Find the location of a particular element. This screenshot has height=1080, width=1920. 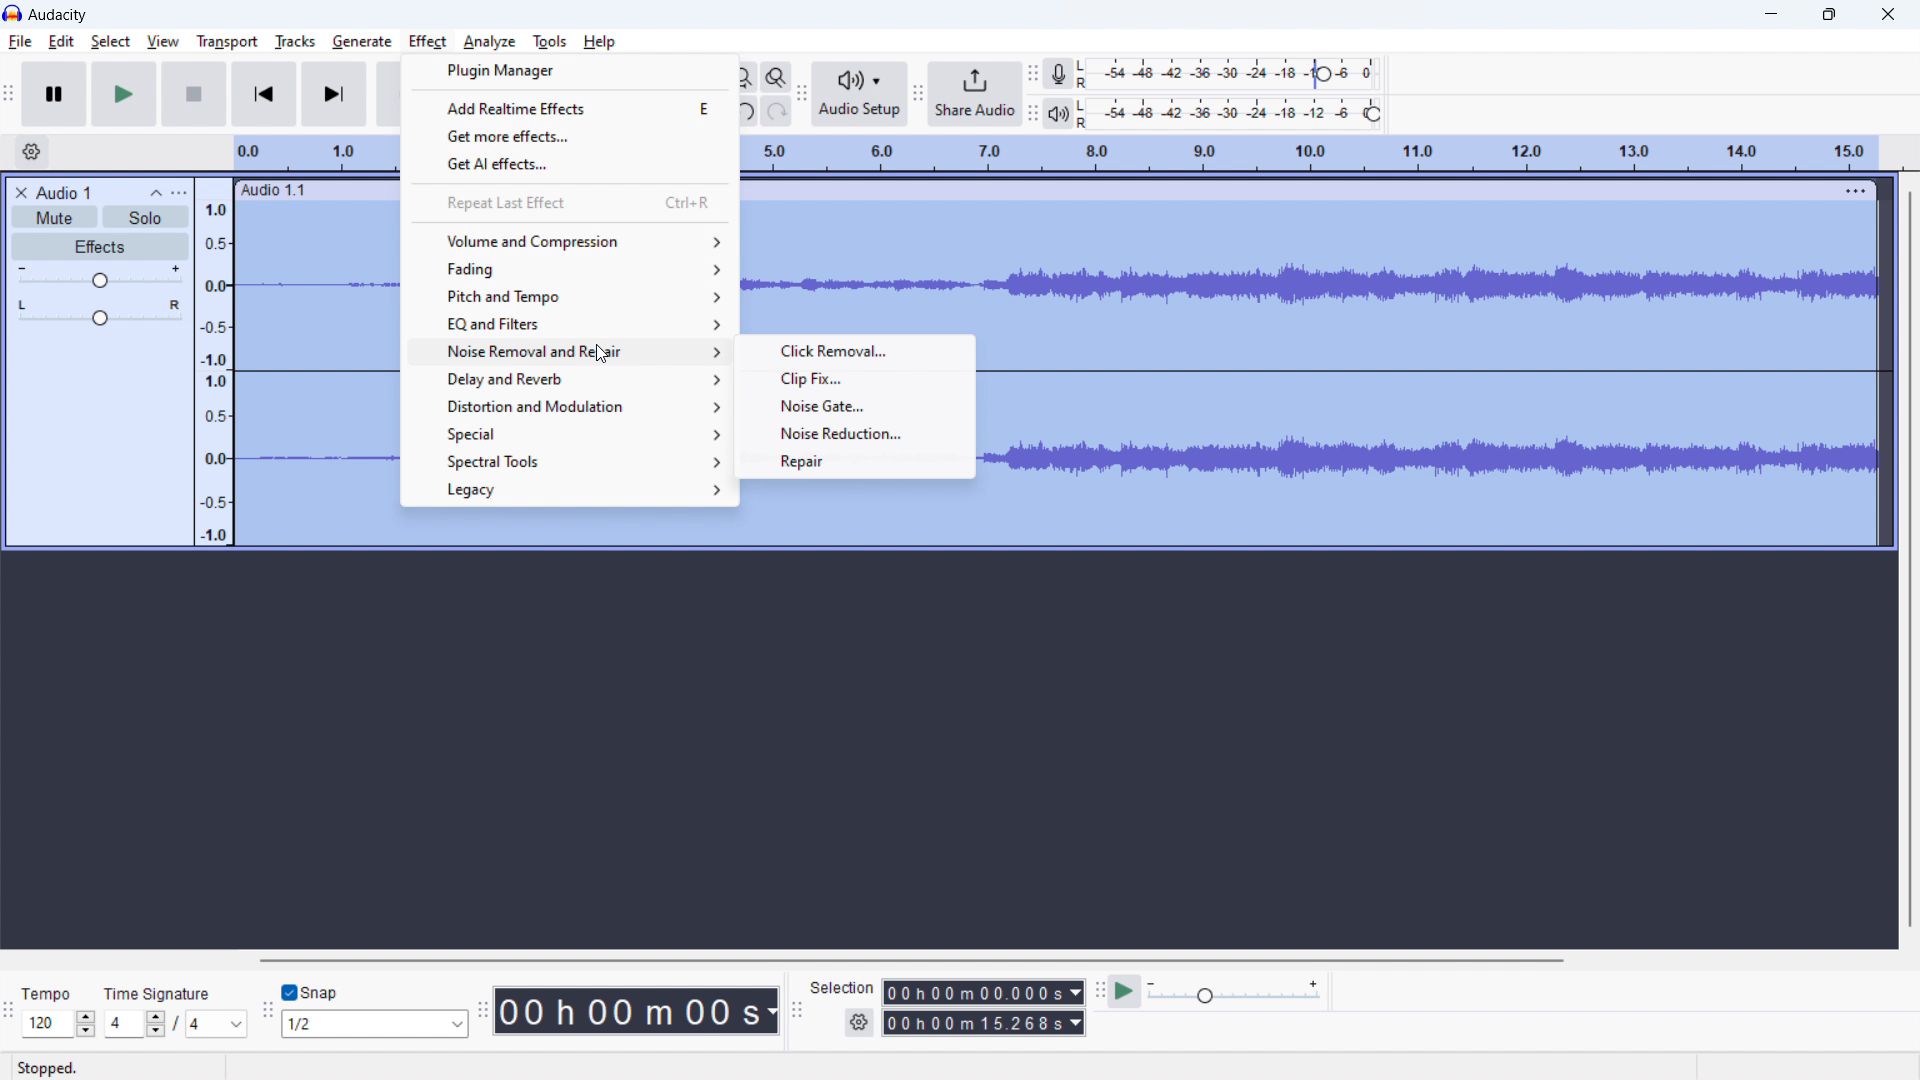

maximize is located at coordinates (1829, 16).